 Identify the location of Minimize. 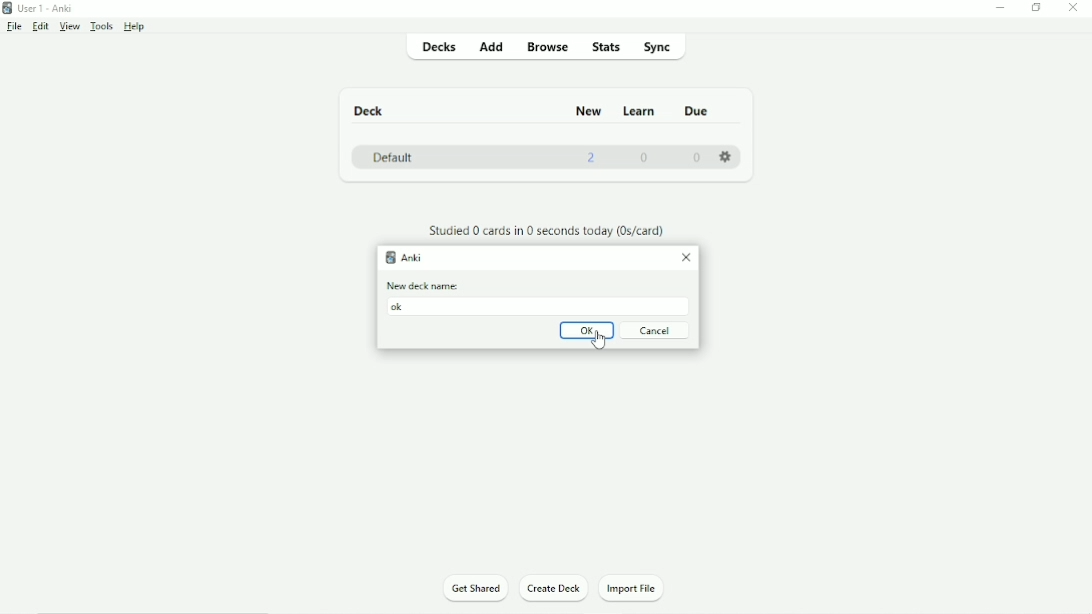
(1001, 8).